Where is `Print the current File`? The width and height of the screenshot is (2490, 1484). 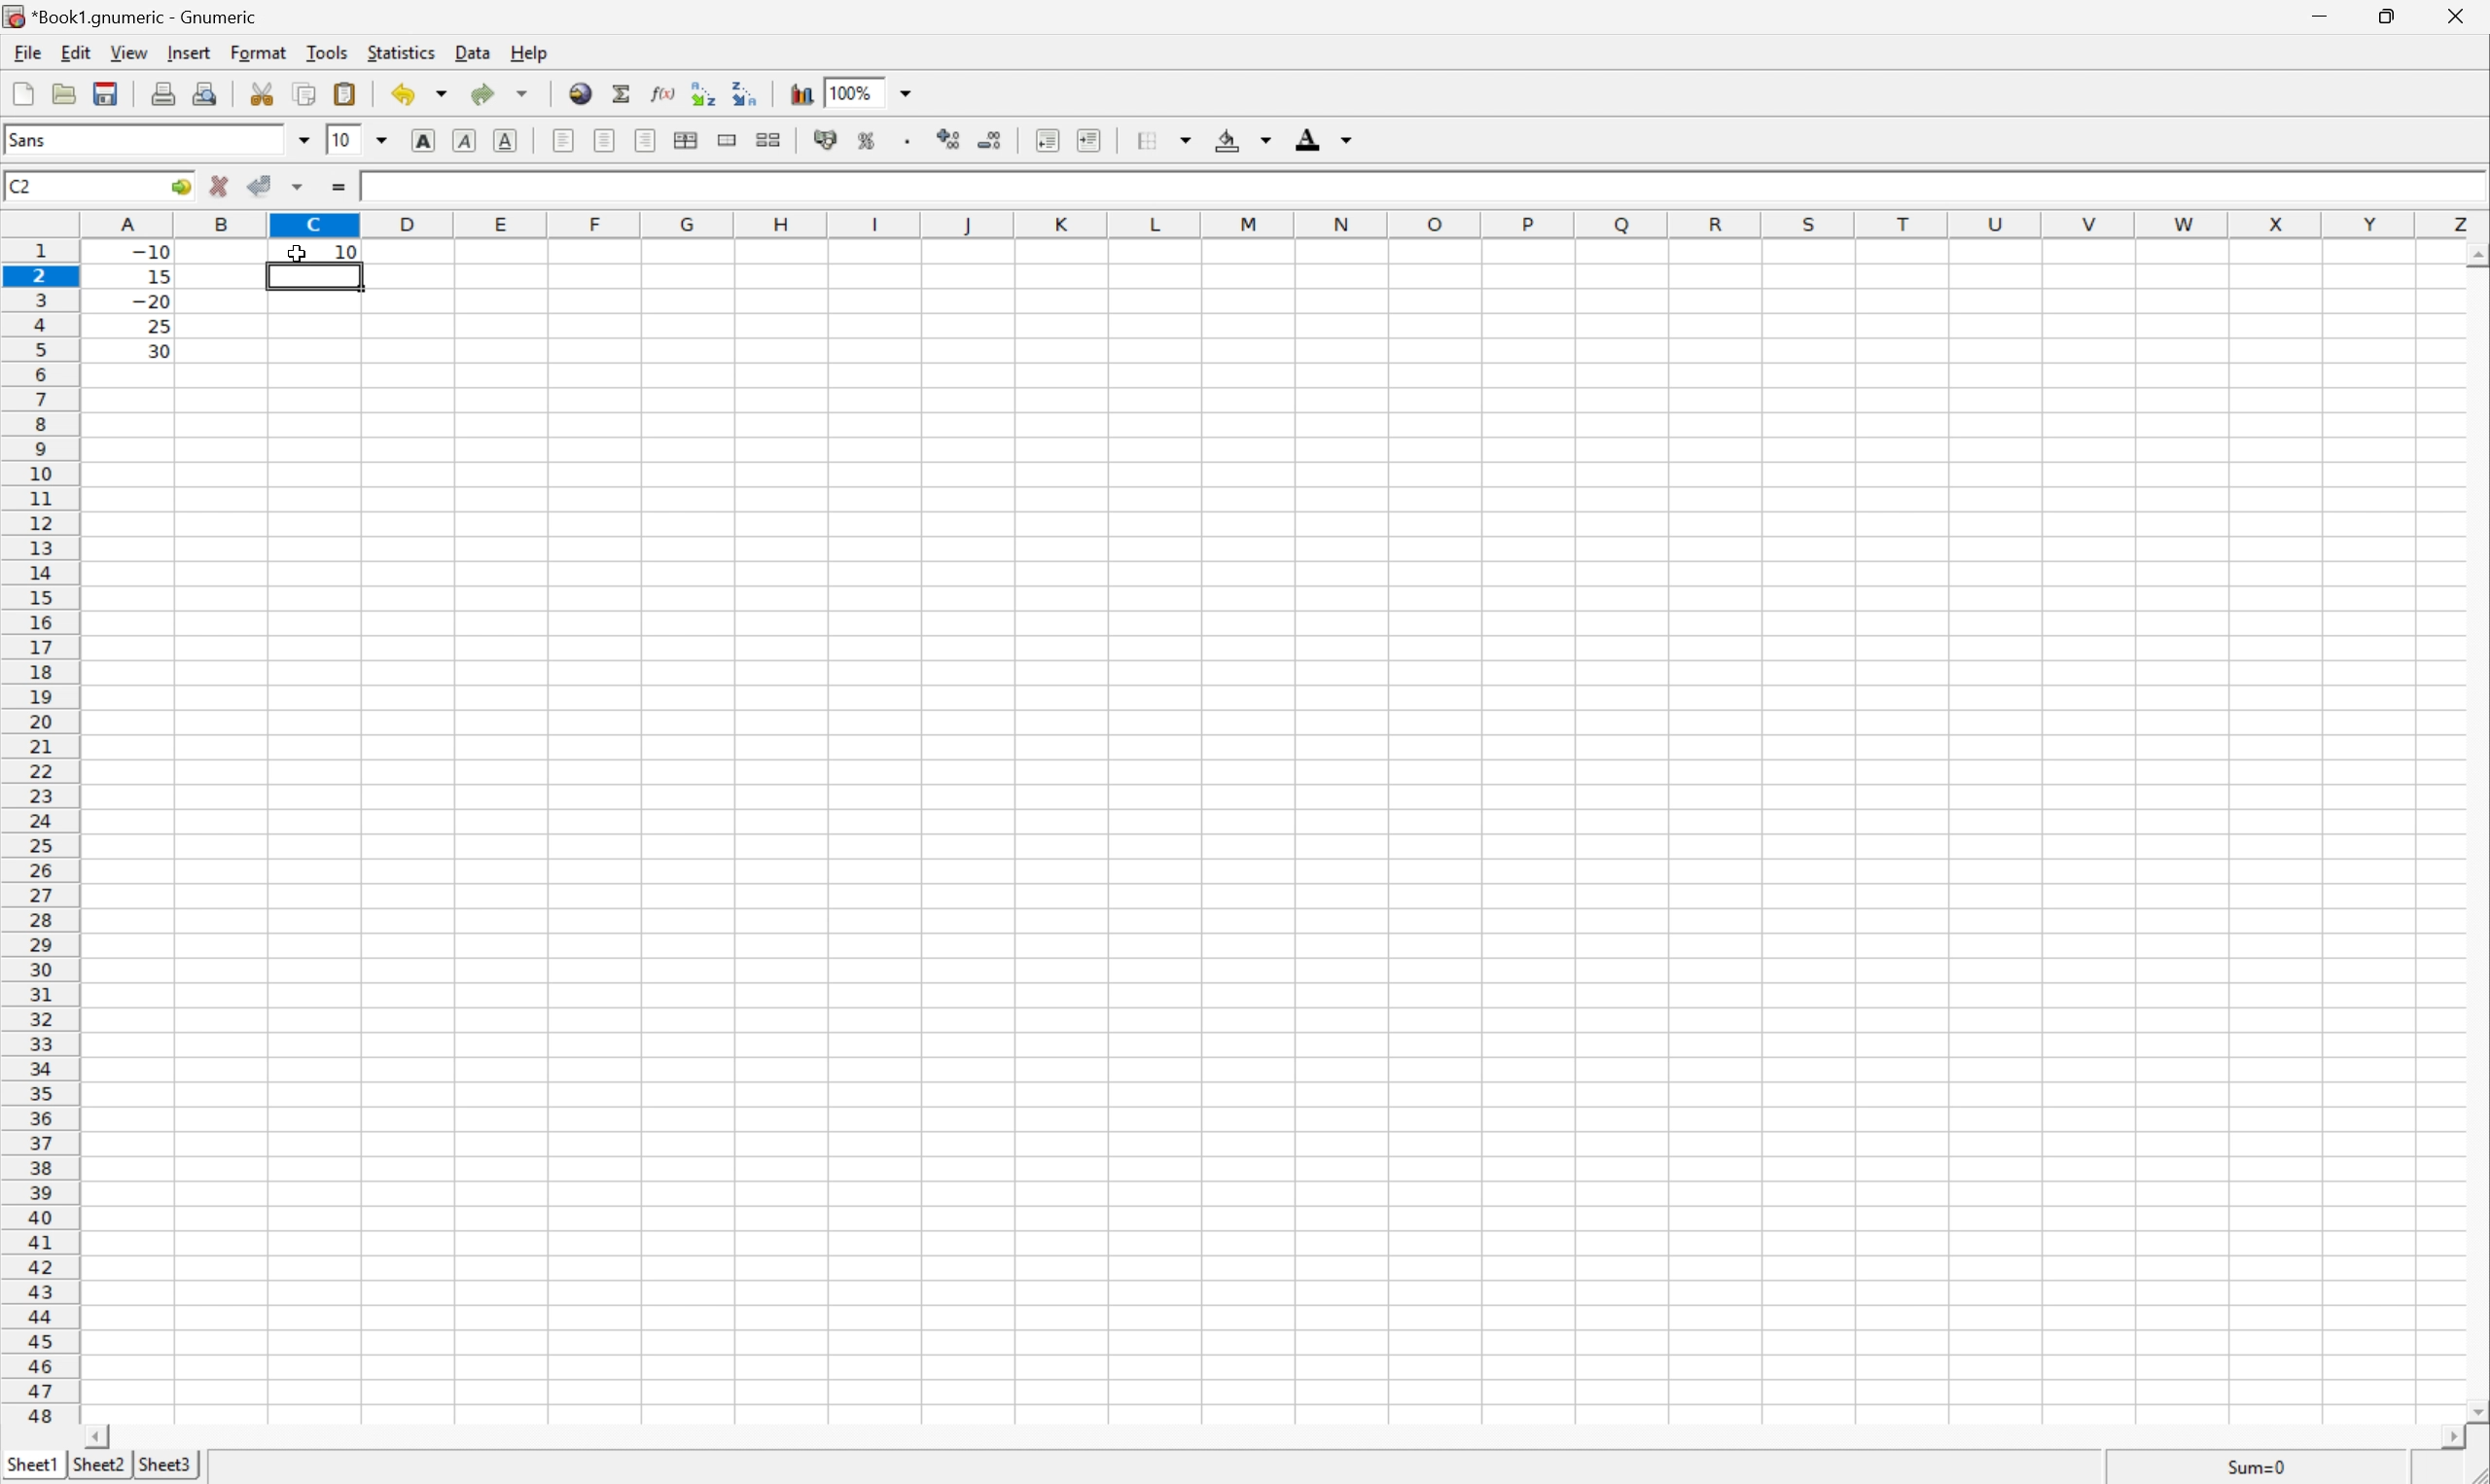
Print the current File is located at coordinates (167, 92).